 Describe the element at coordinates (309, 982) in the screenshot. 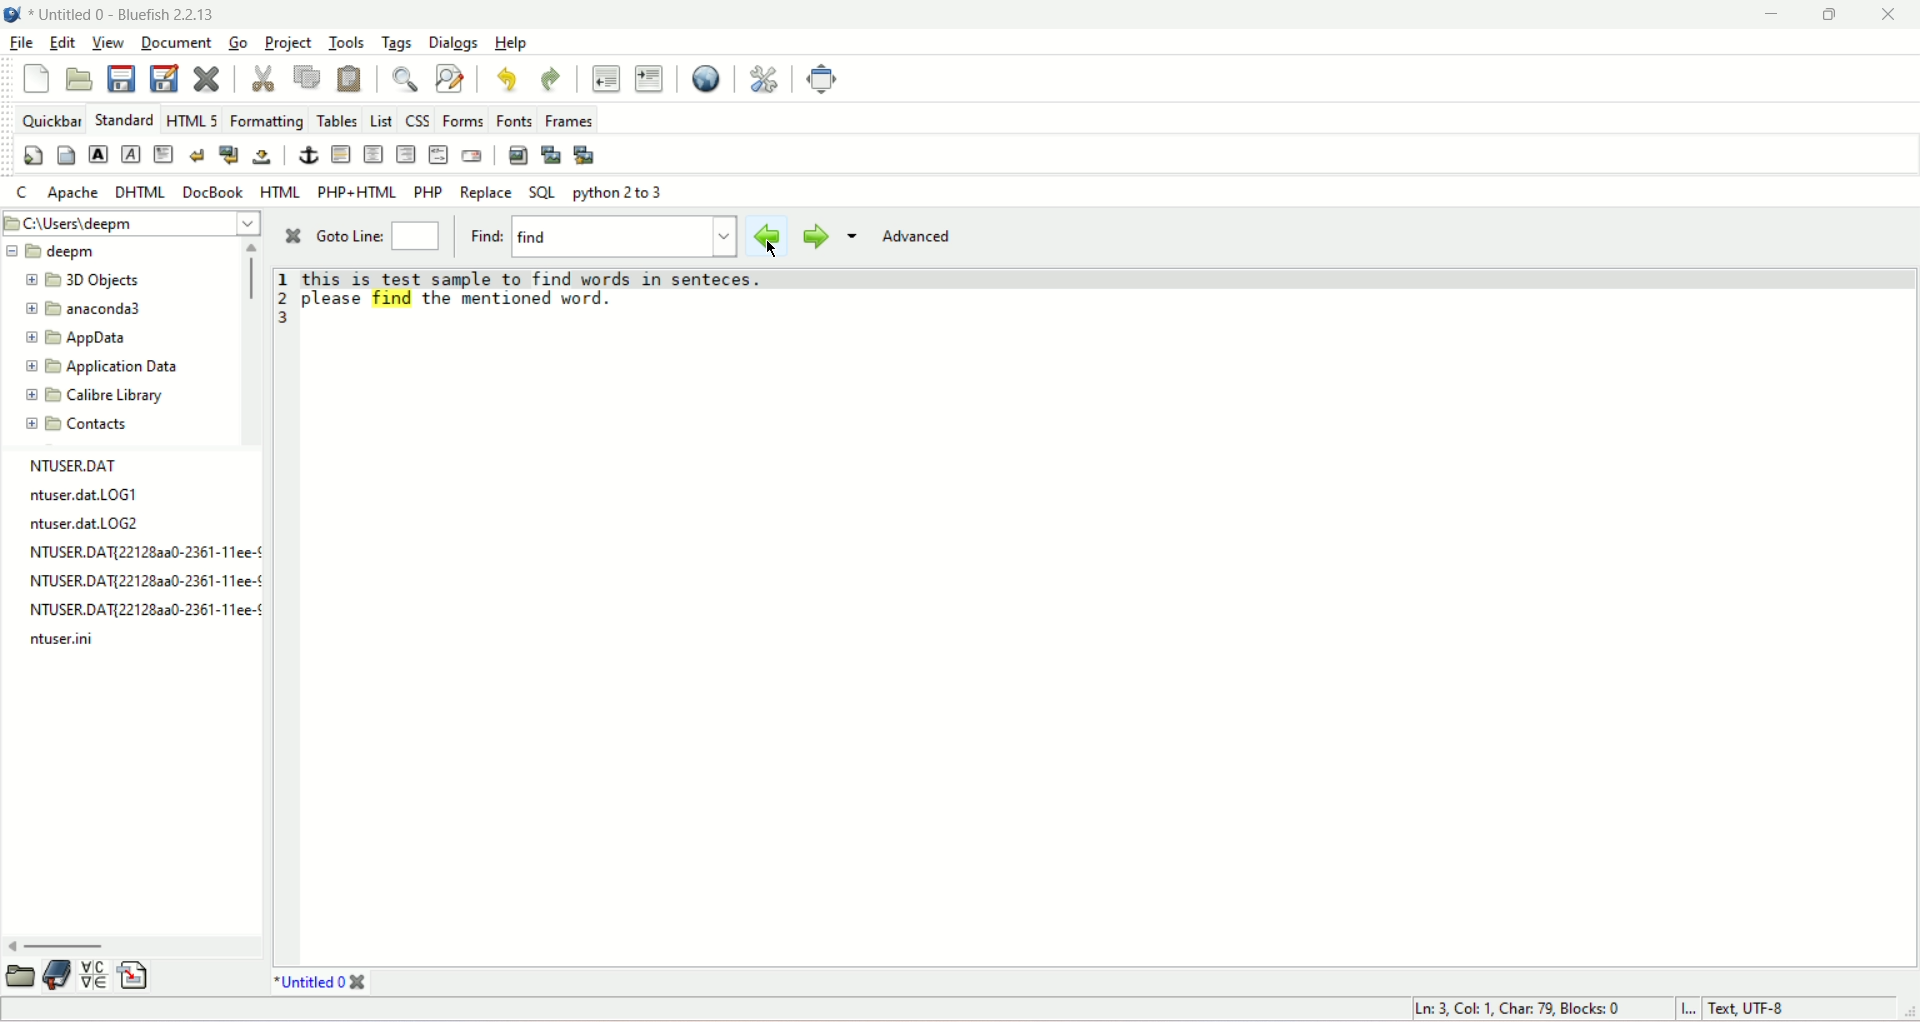

I see `title` at that location.